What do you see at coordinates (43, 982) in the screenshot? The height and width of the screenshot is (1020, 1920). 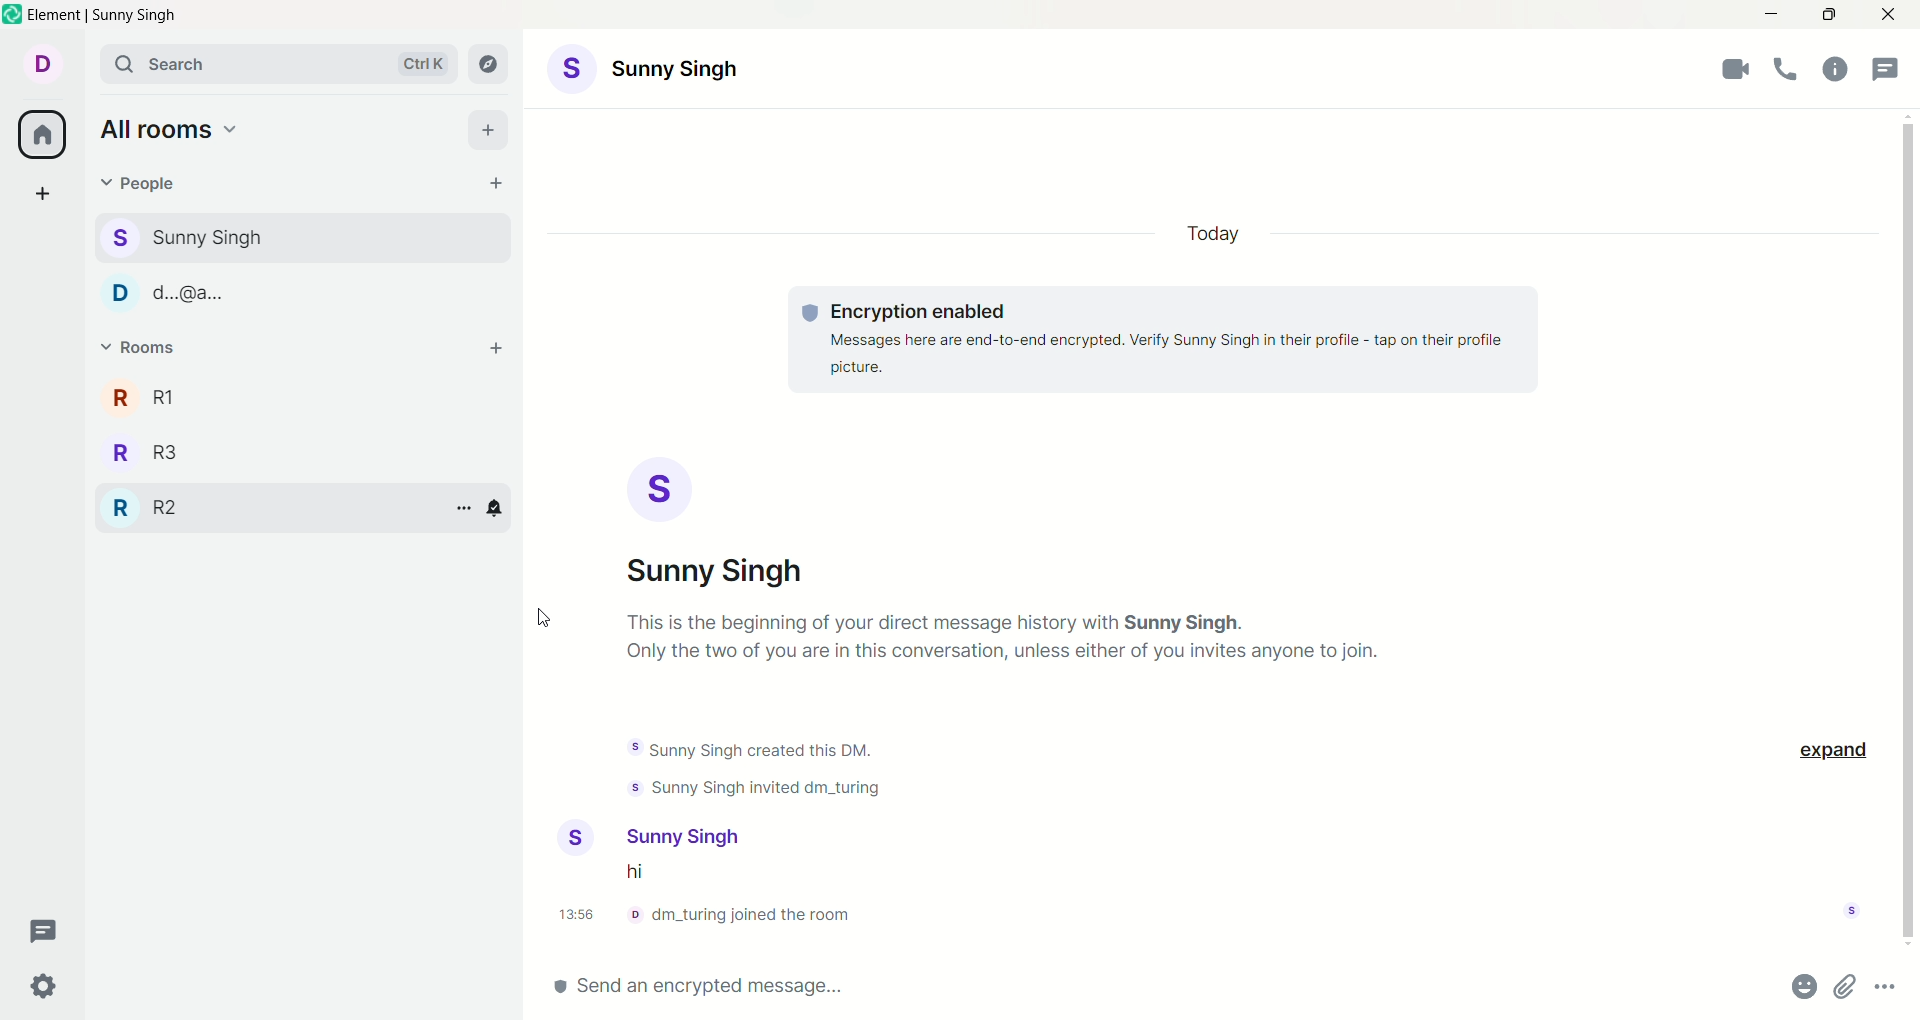 I see `settings` at bounding box center [43, 982].